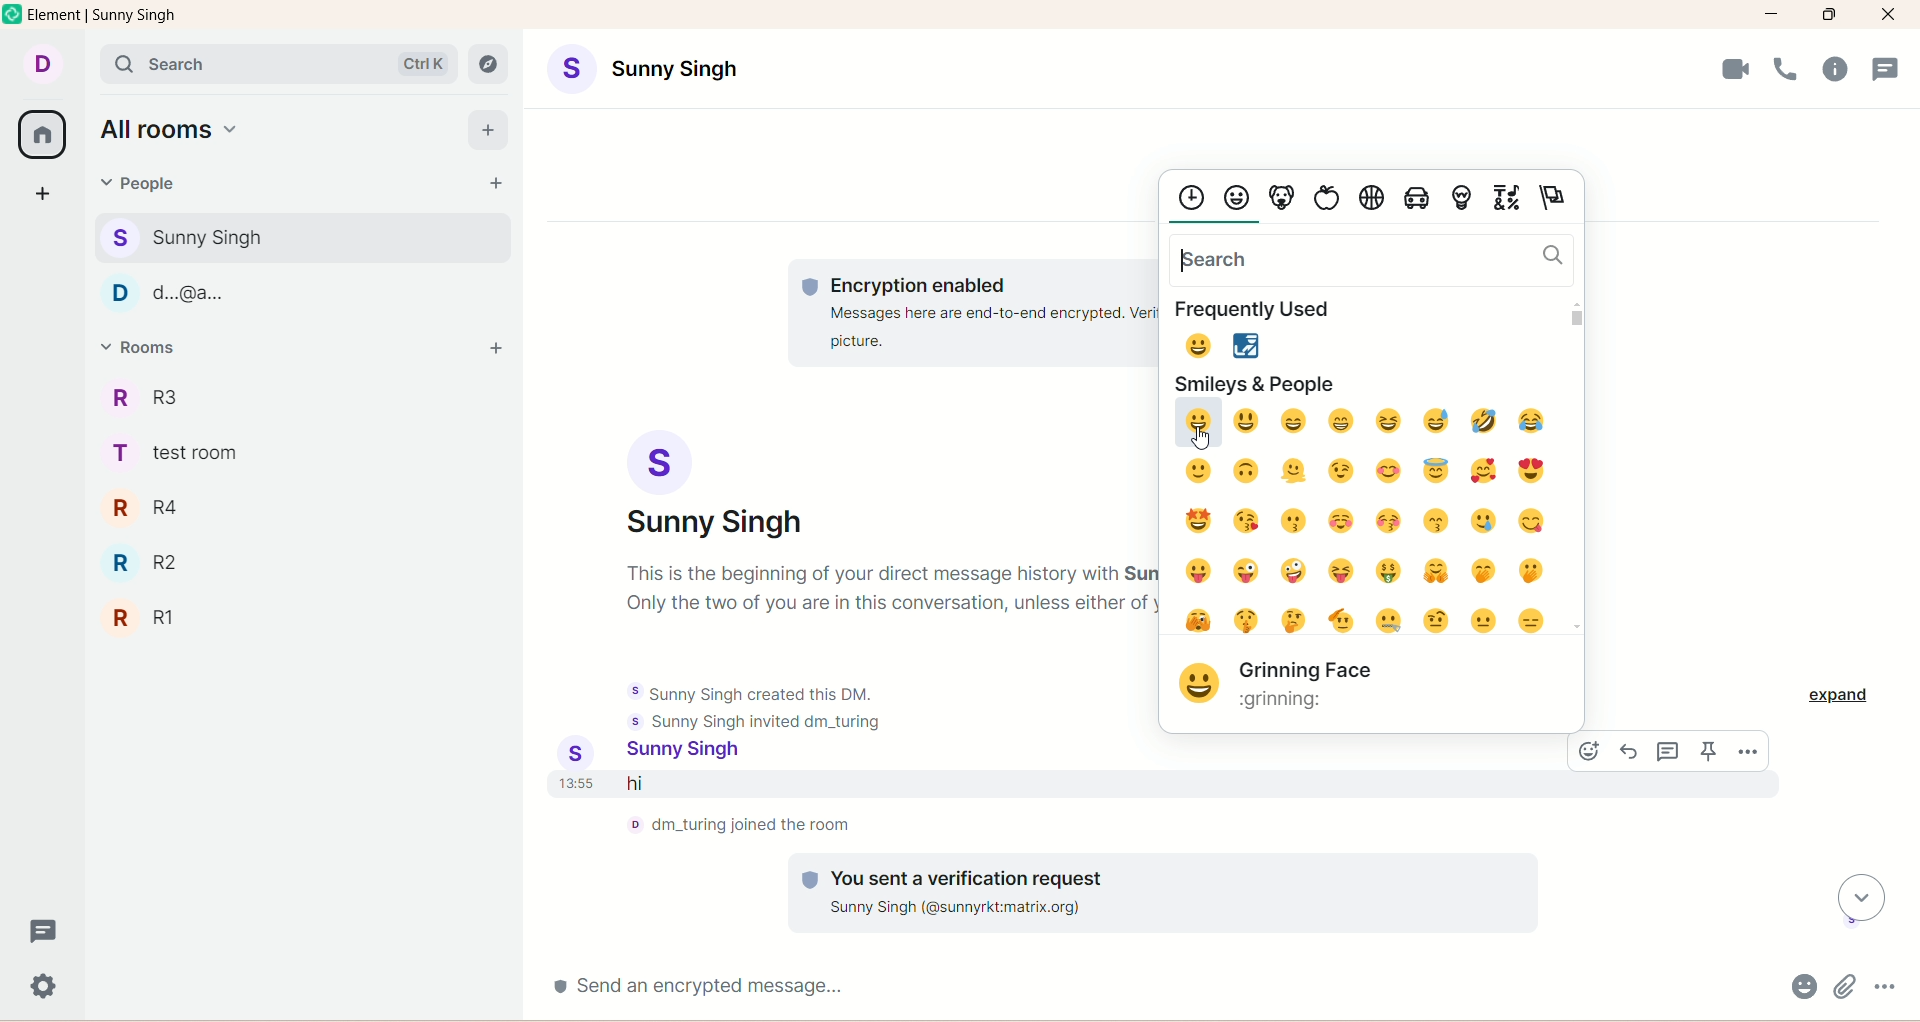  Describe the element at coordinates (1372, 201) in the screenshot. I see `Activities` at that location.